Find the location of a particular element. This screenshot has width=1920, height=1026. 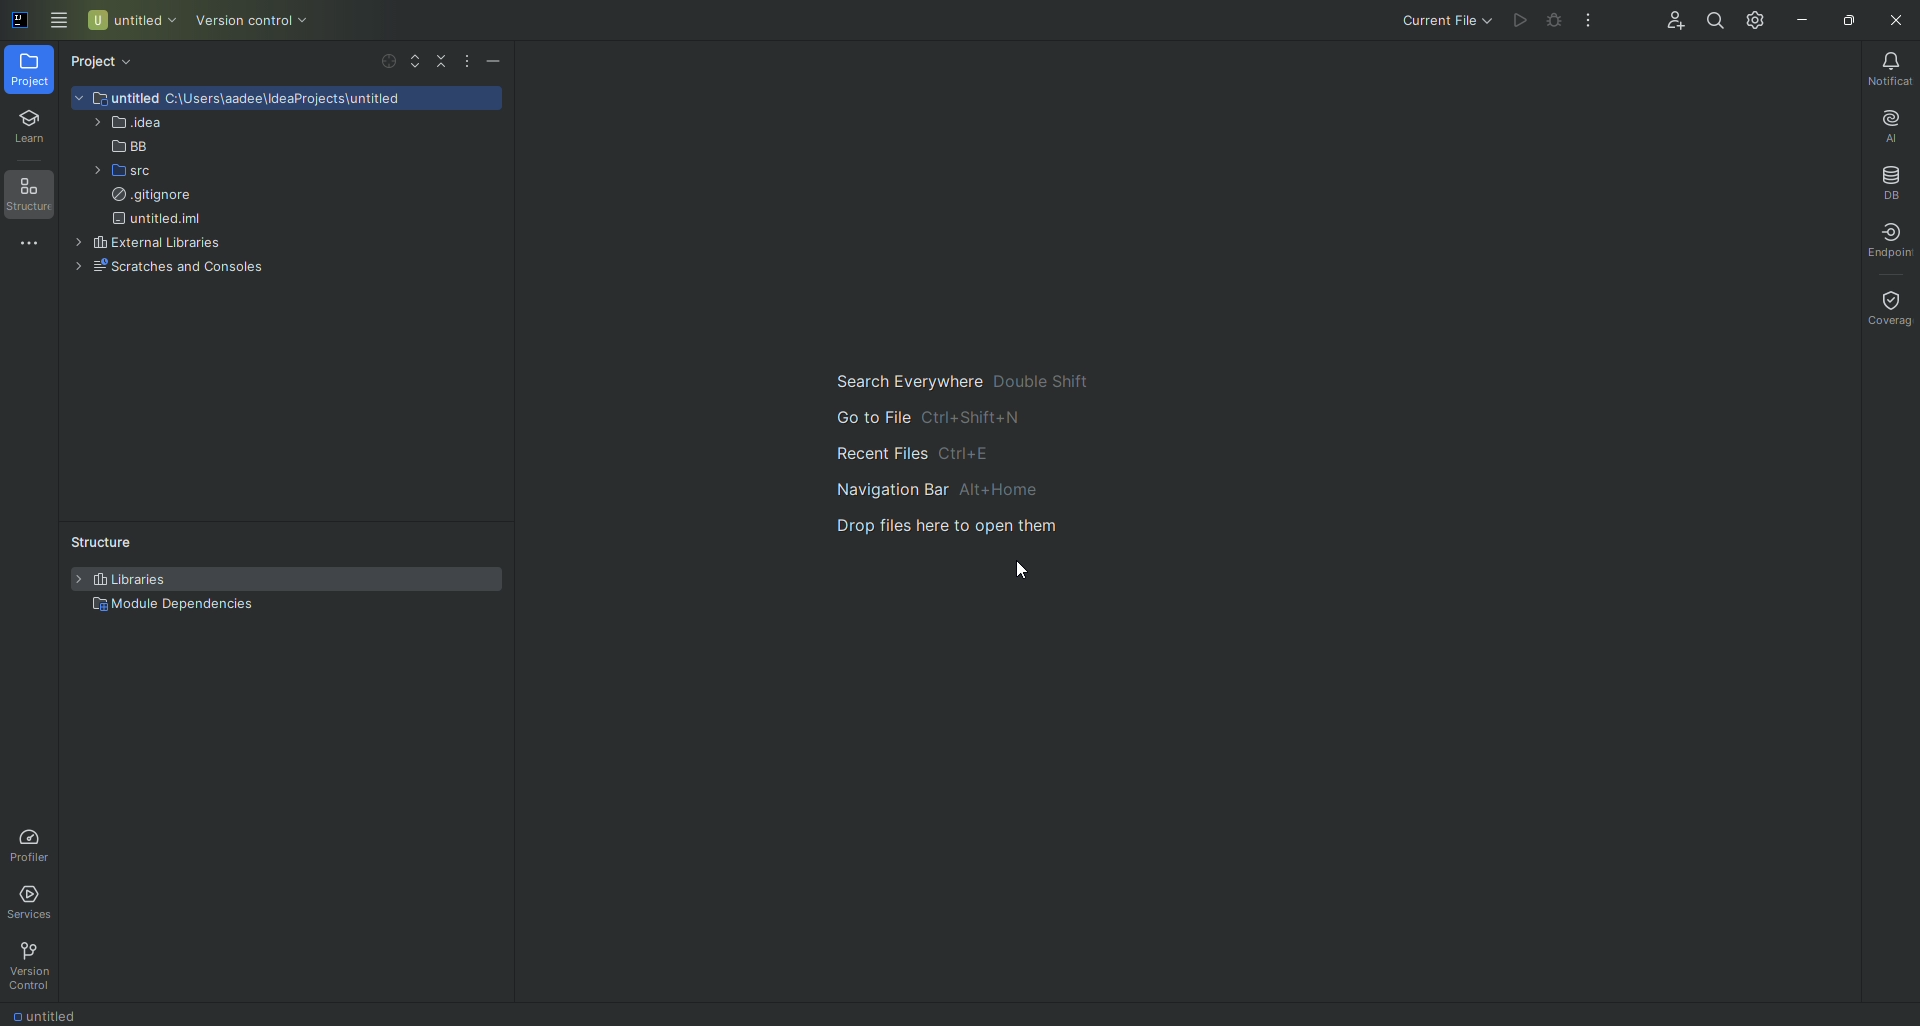

Services is located at coordinates (34, 901).